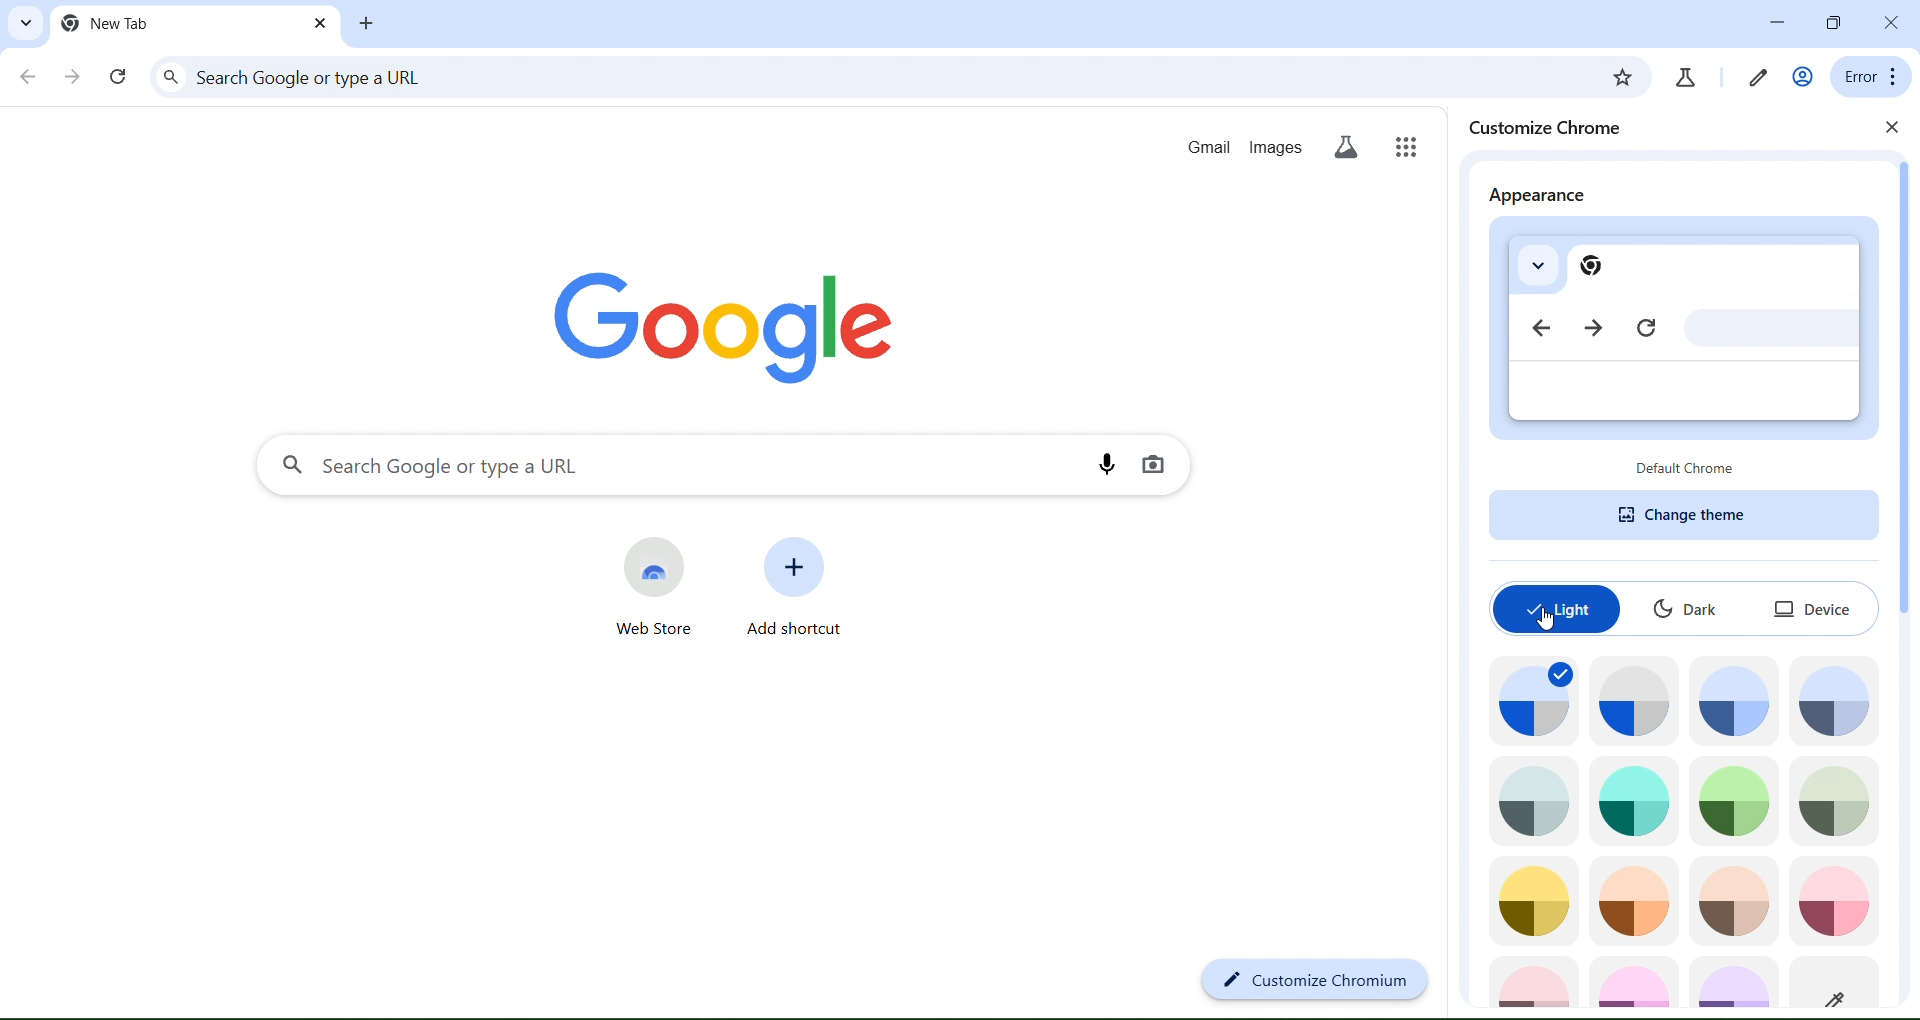  What do you see at coordinates (1535, 979) in the screenshot?
I see `image` at bounding box center [1535, 979].